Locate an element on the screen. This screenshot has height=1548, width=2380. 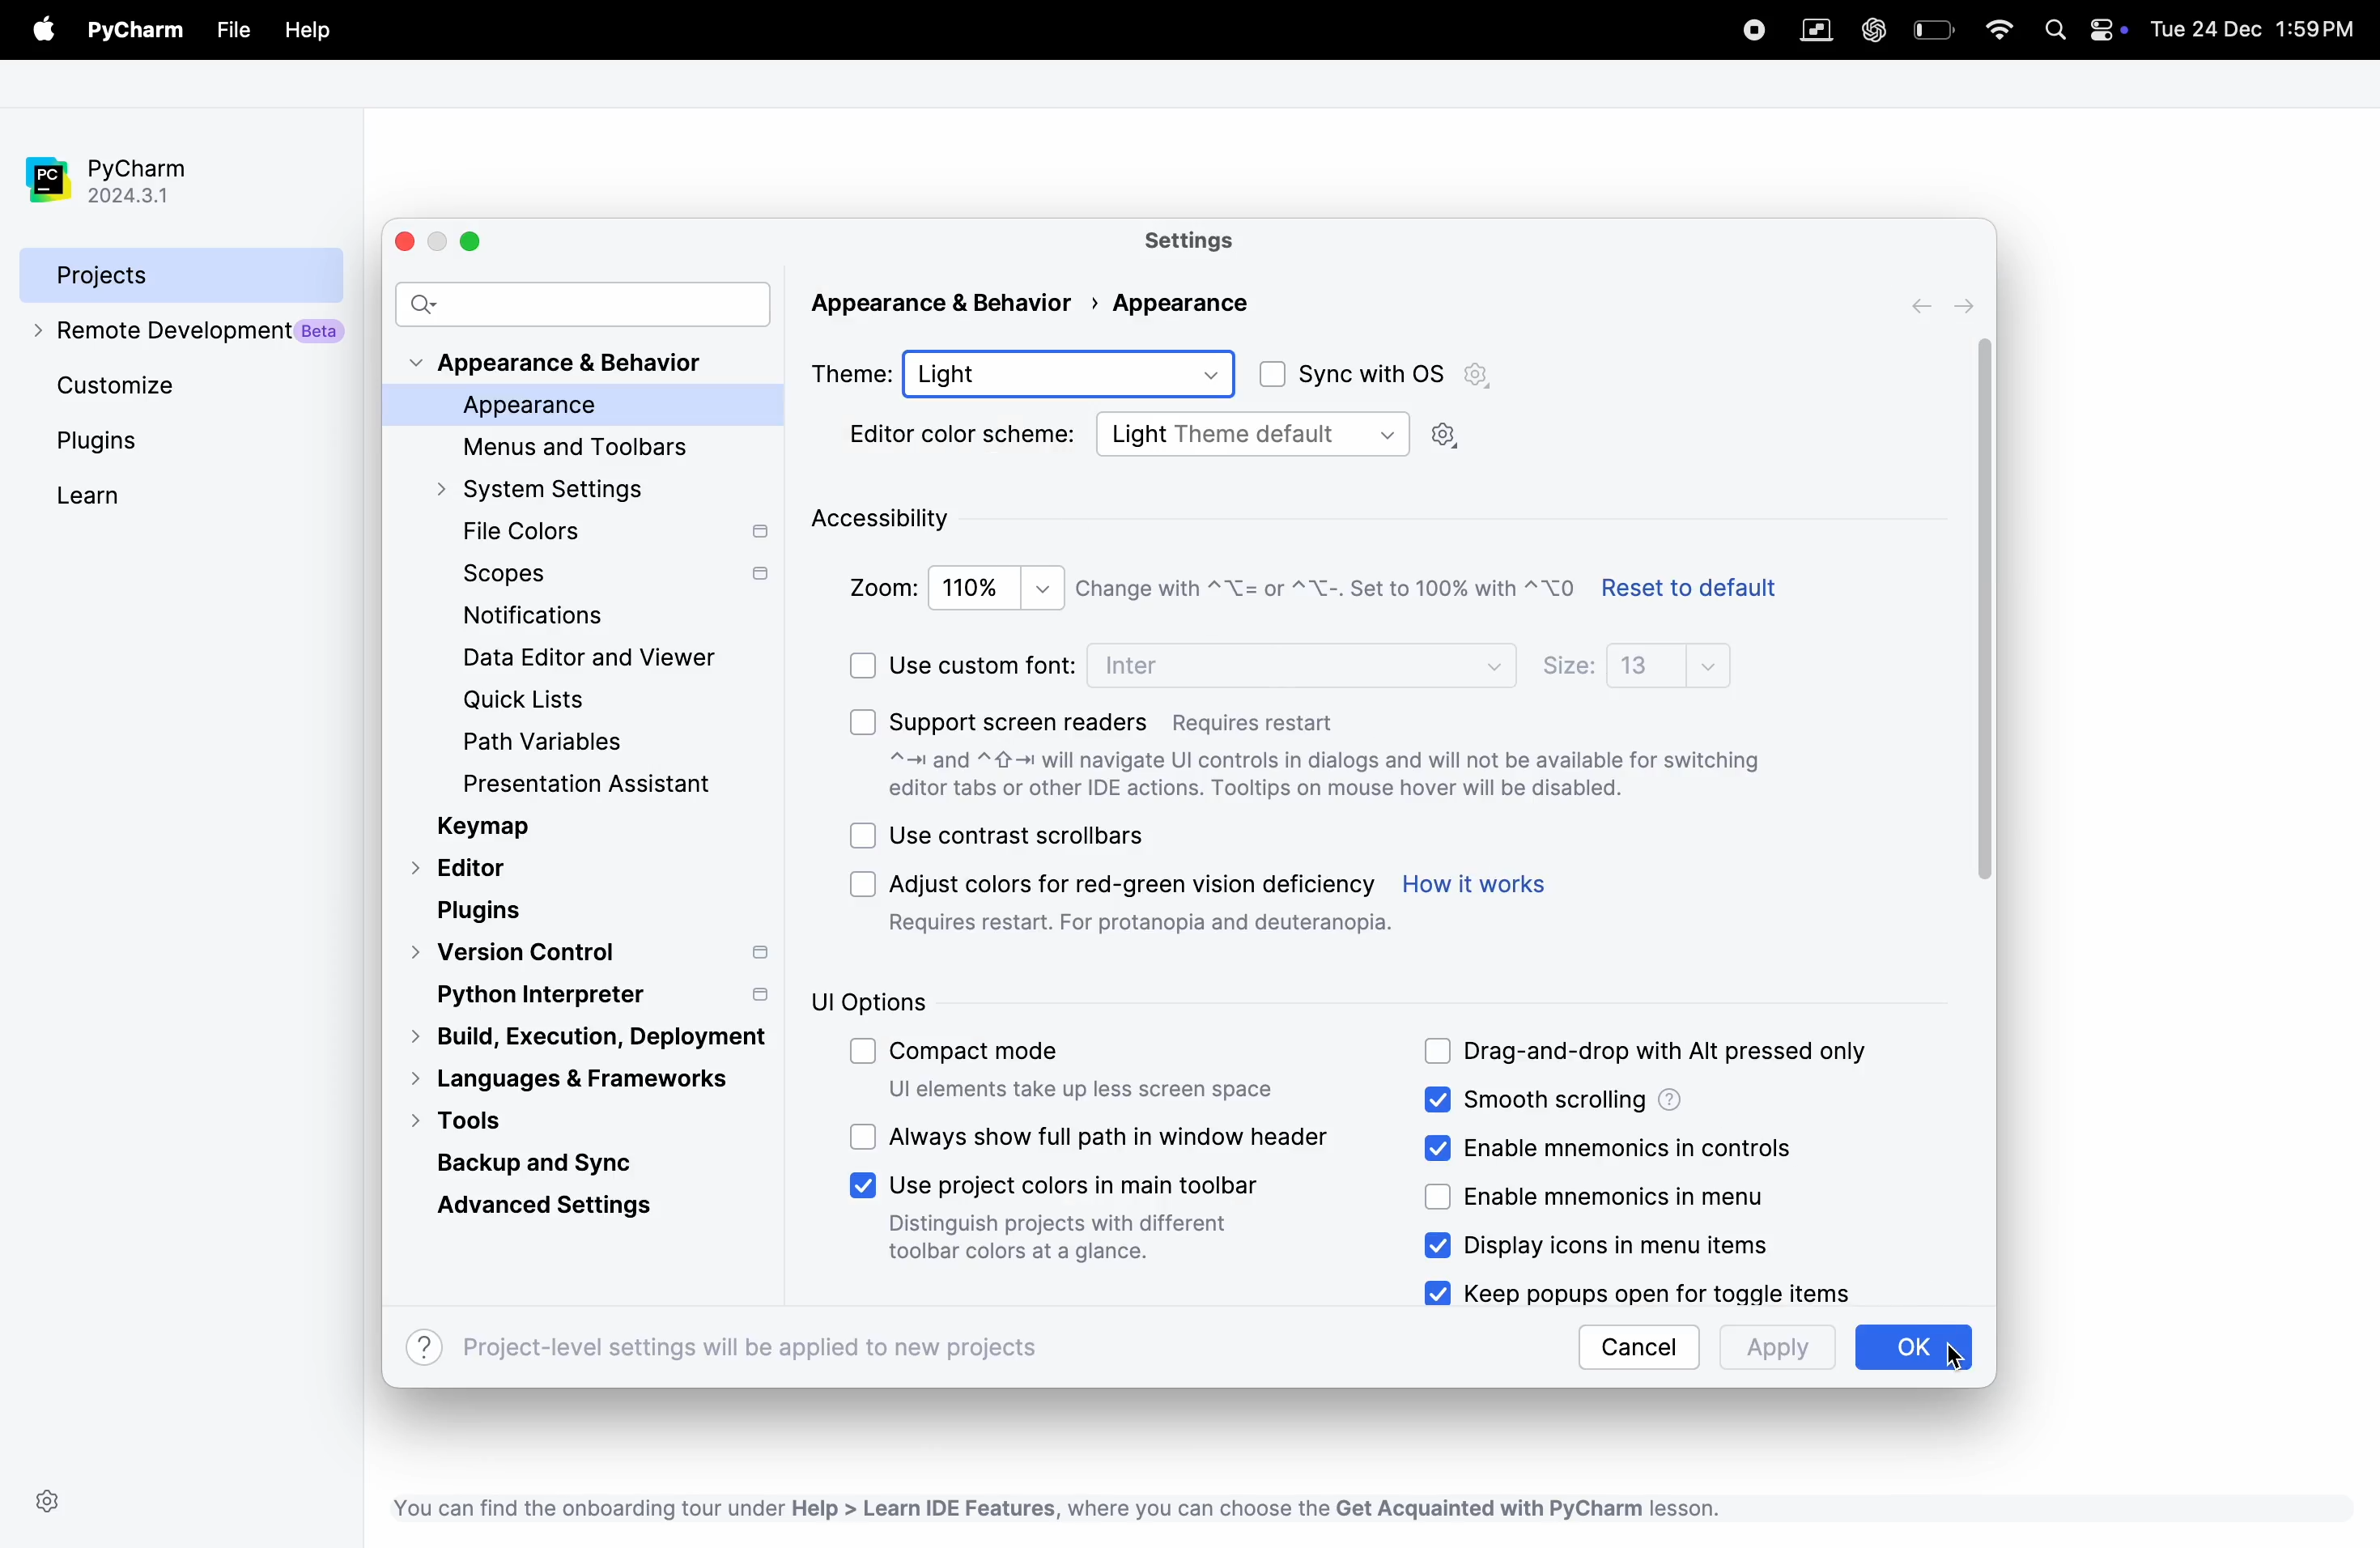
advance settings is located at coordinates (539, 1210).